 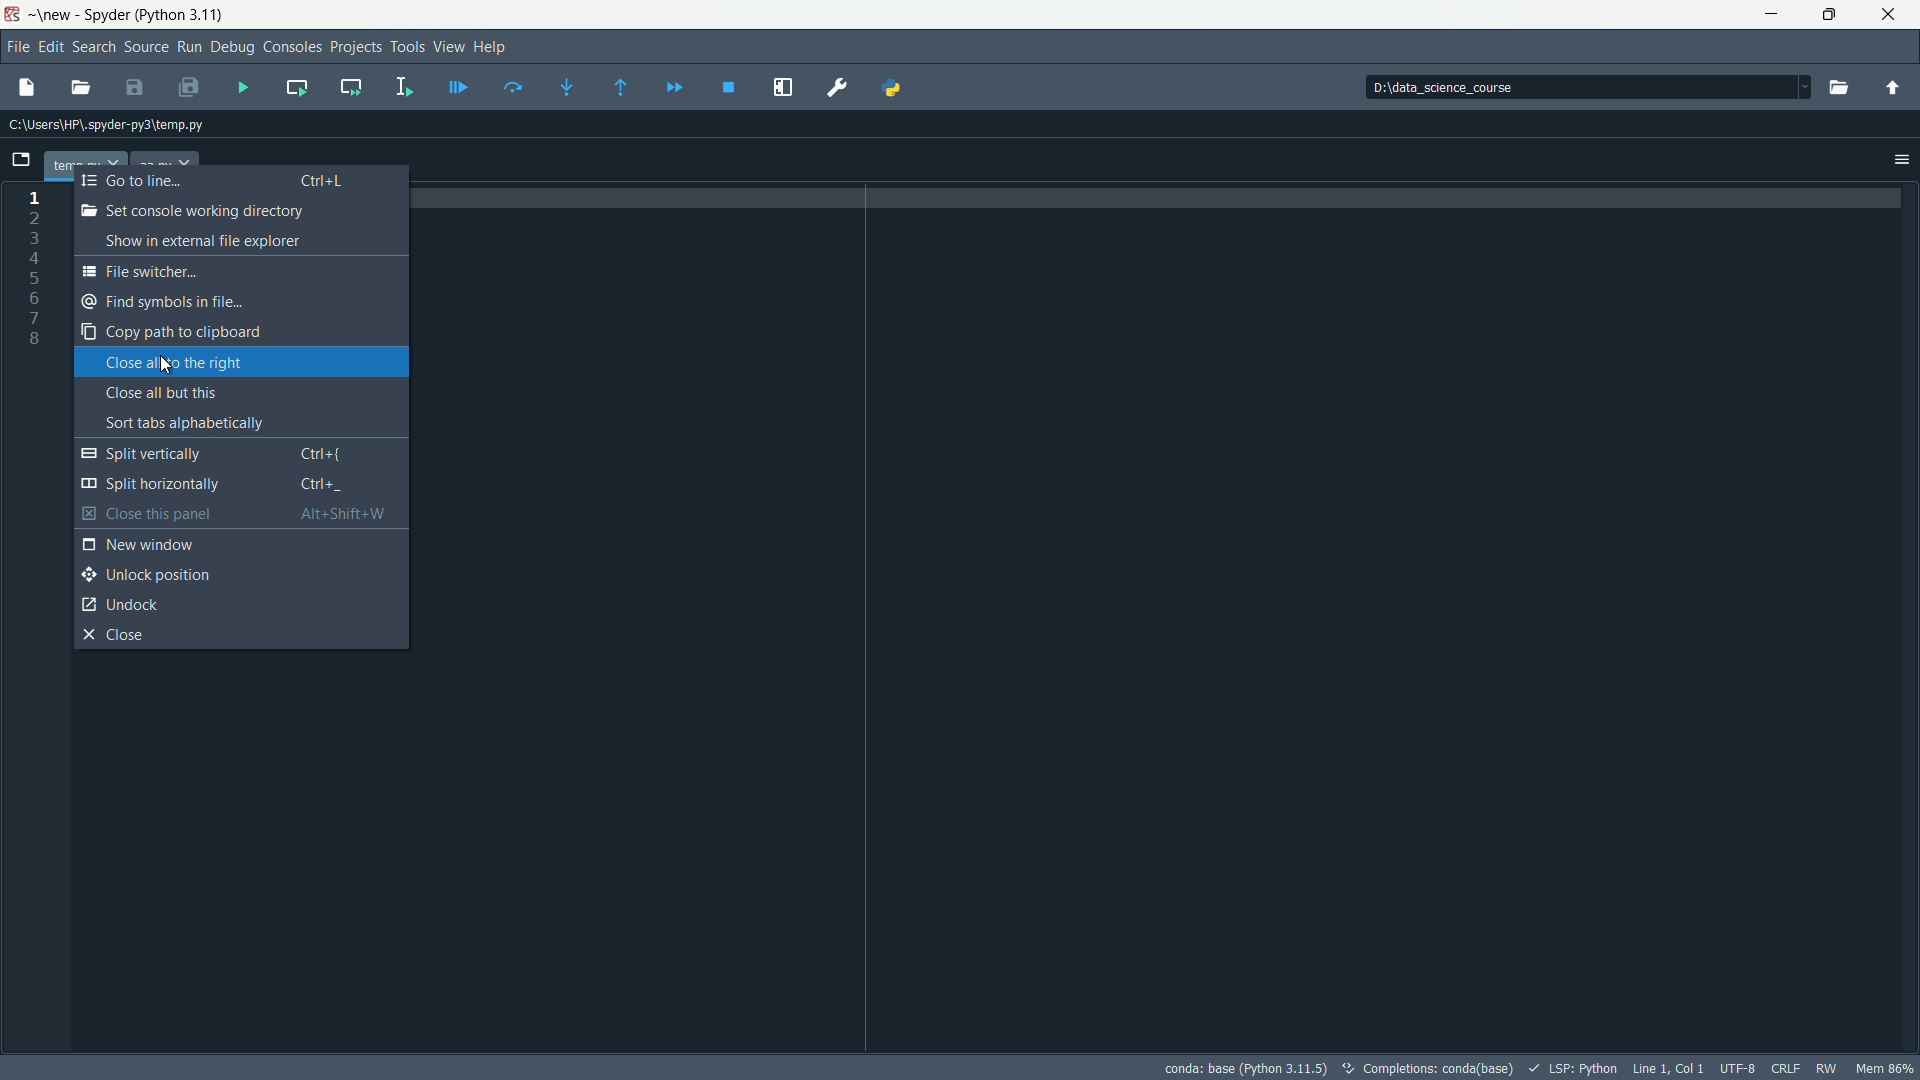 What do you see at coordinates (1787, 1068) in the screenshot?
I see `file eol status` at bounding box center [1787, 1068].